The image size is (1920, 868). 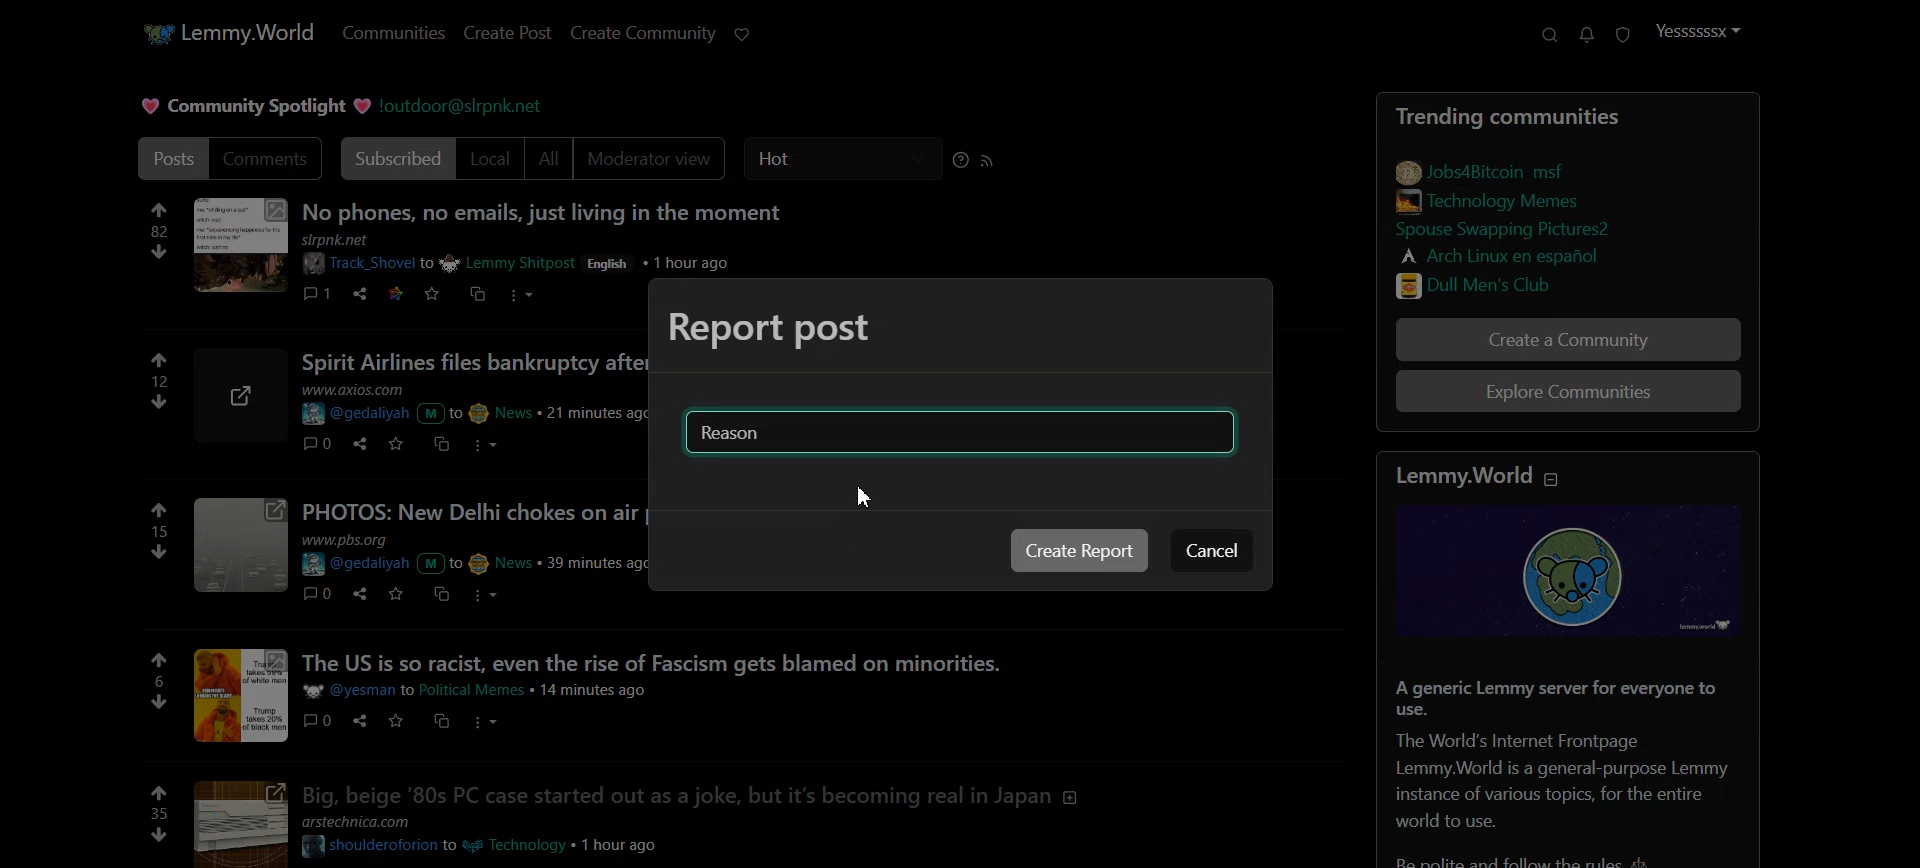 What do you see at coordinates (245, 395) in the screenshot?
I see `image` at bounding box center [245, 395].